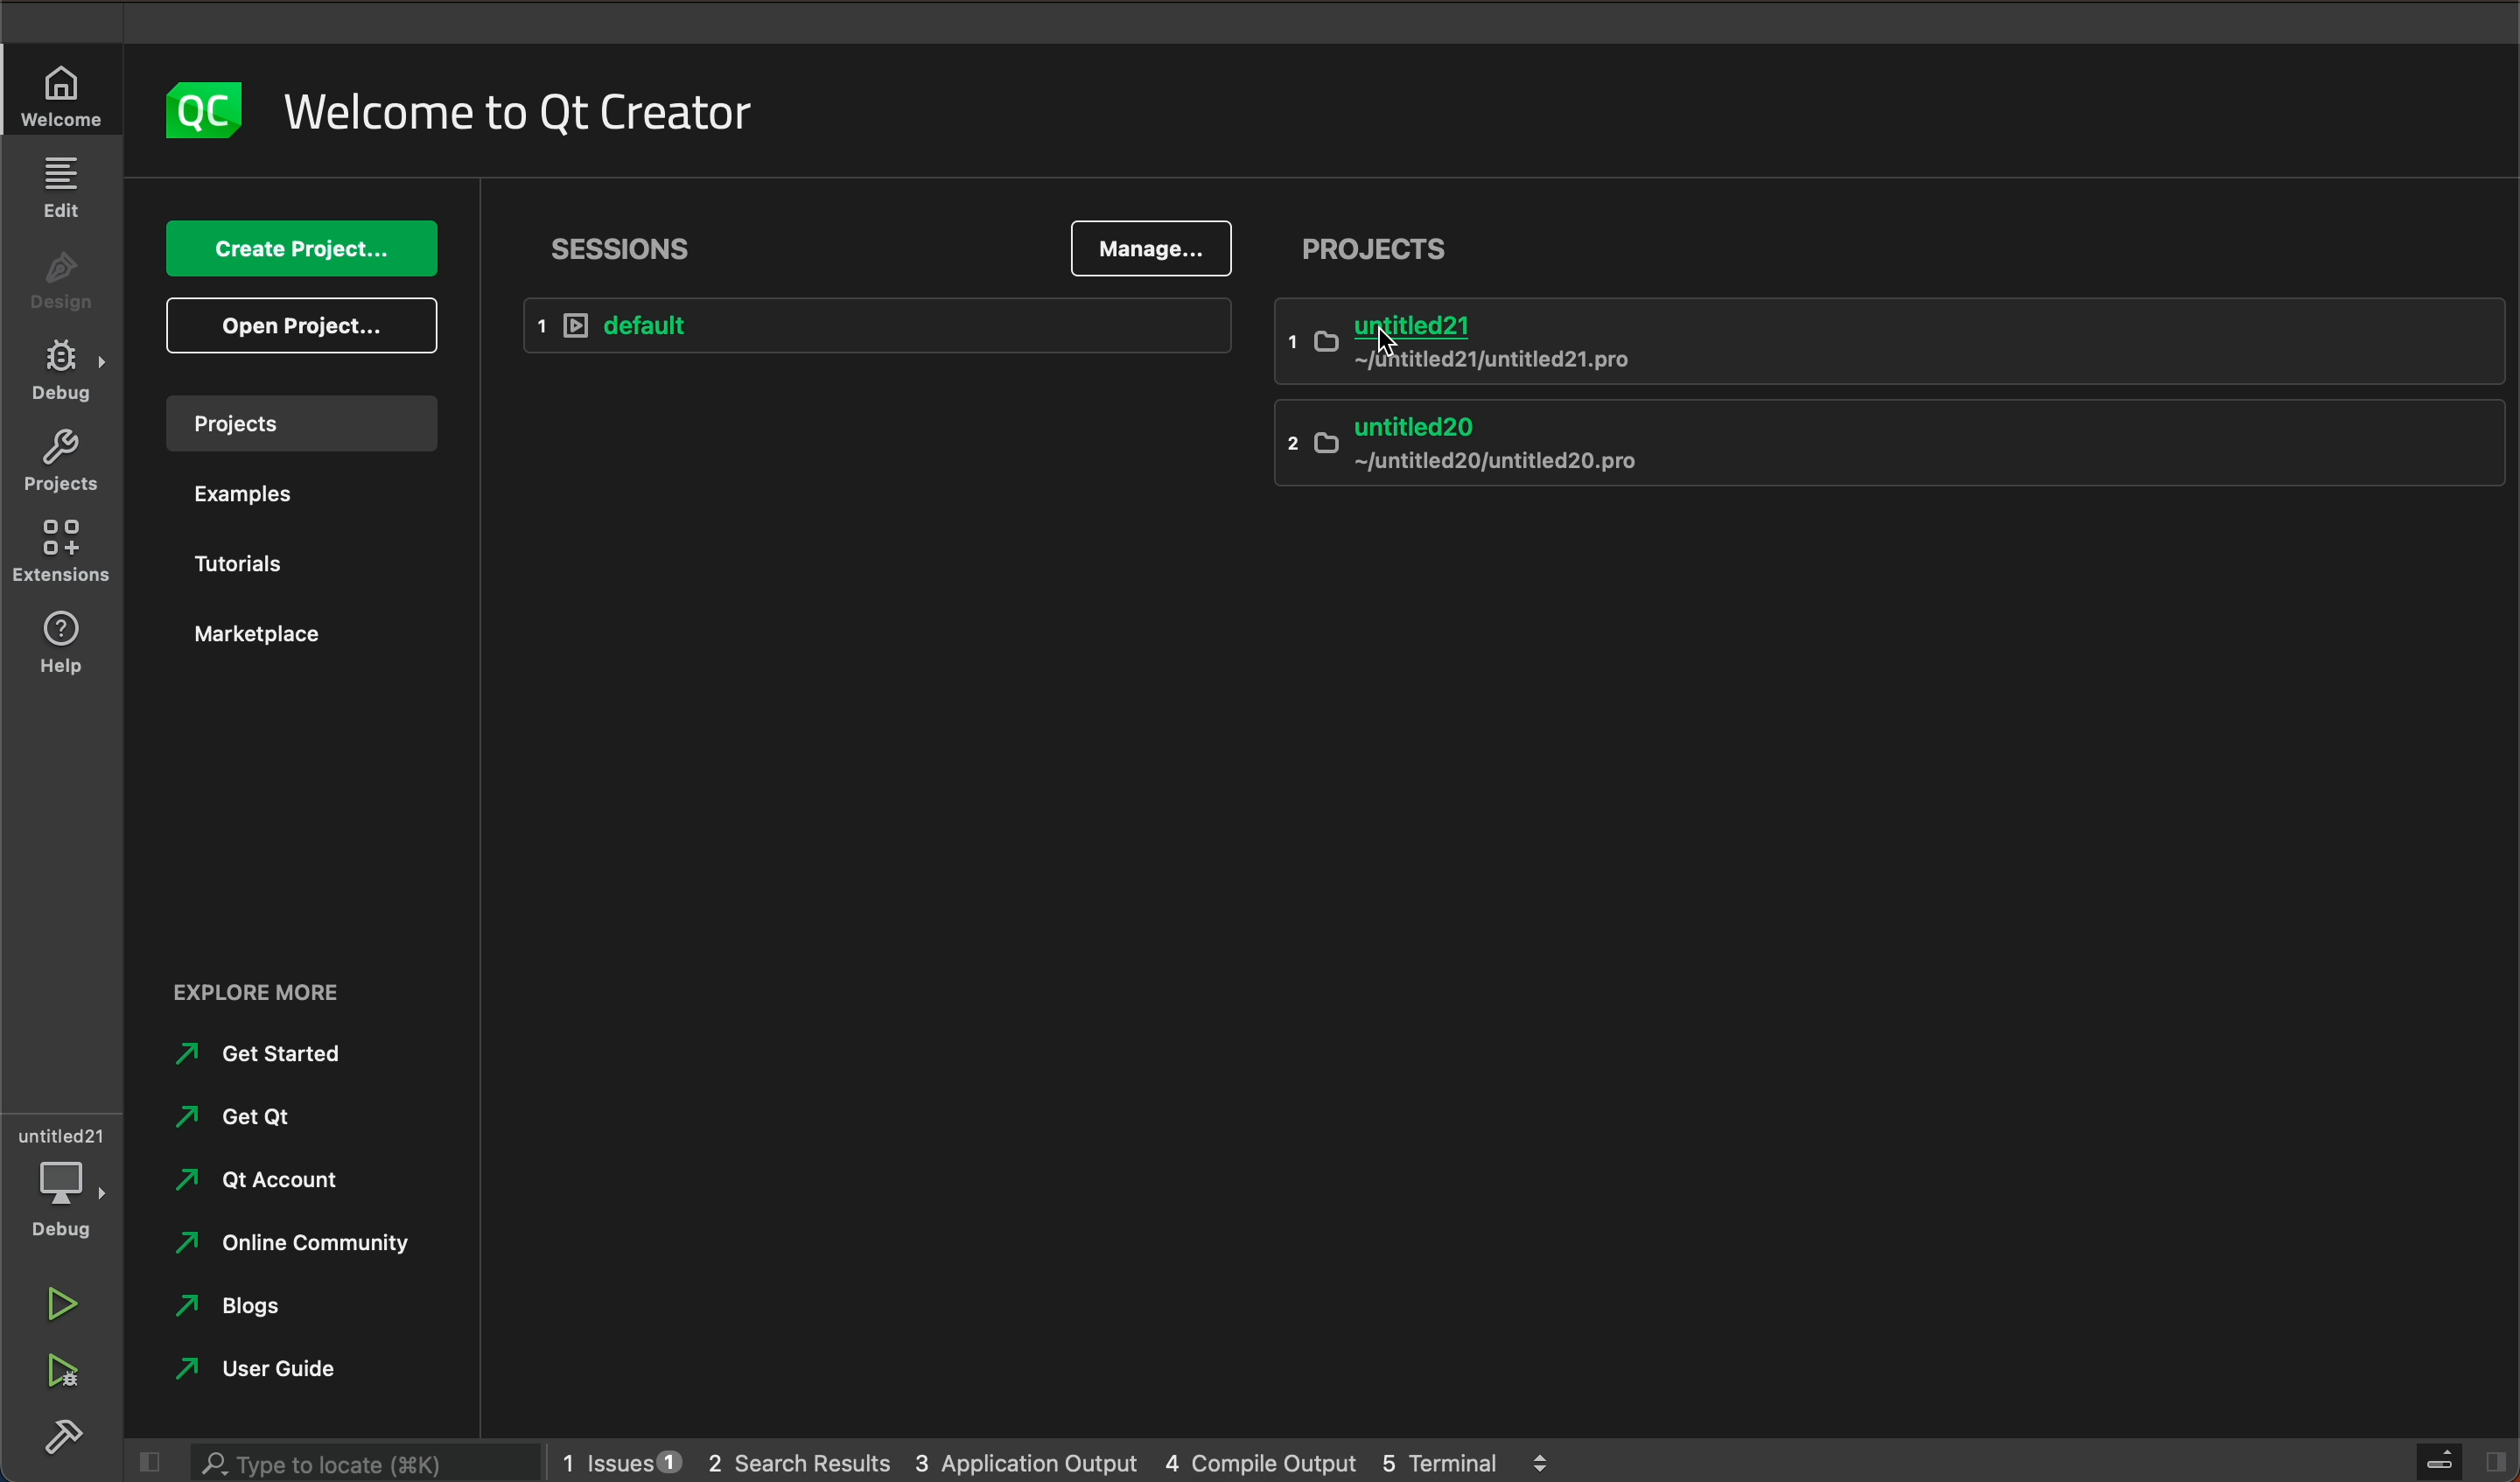 This screenshot has width=2520, height=1482. I want to click on online community, so click(292, 1249).